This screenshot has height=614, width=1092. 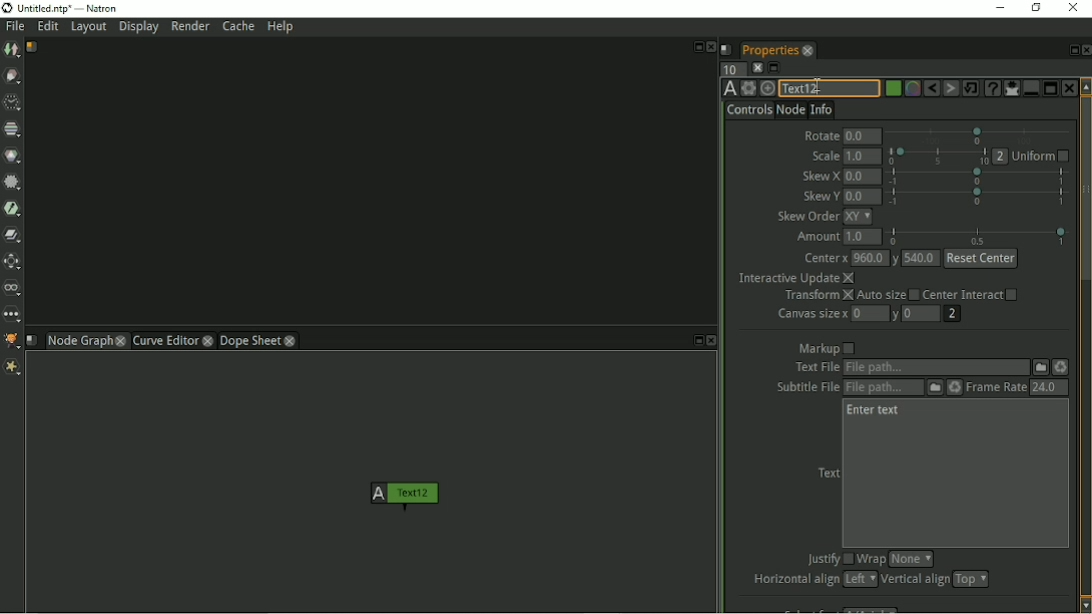 I want to click on Draw, so click(x=13, y=77).